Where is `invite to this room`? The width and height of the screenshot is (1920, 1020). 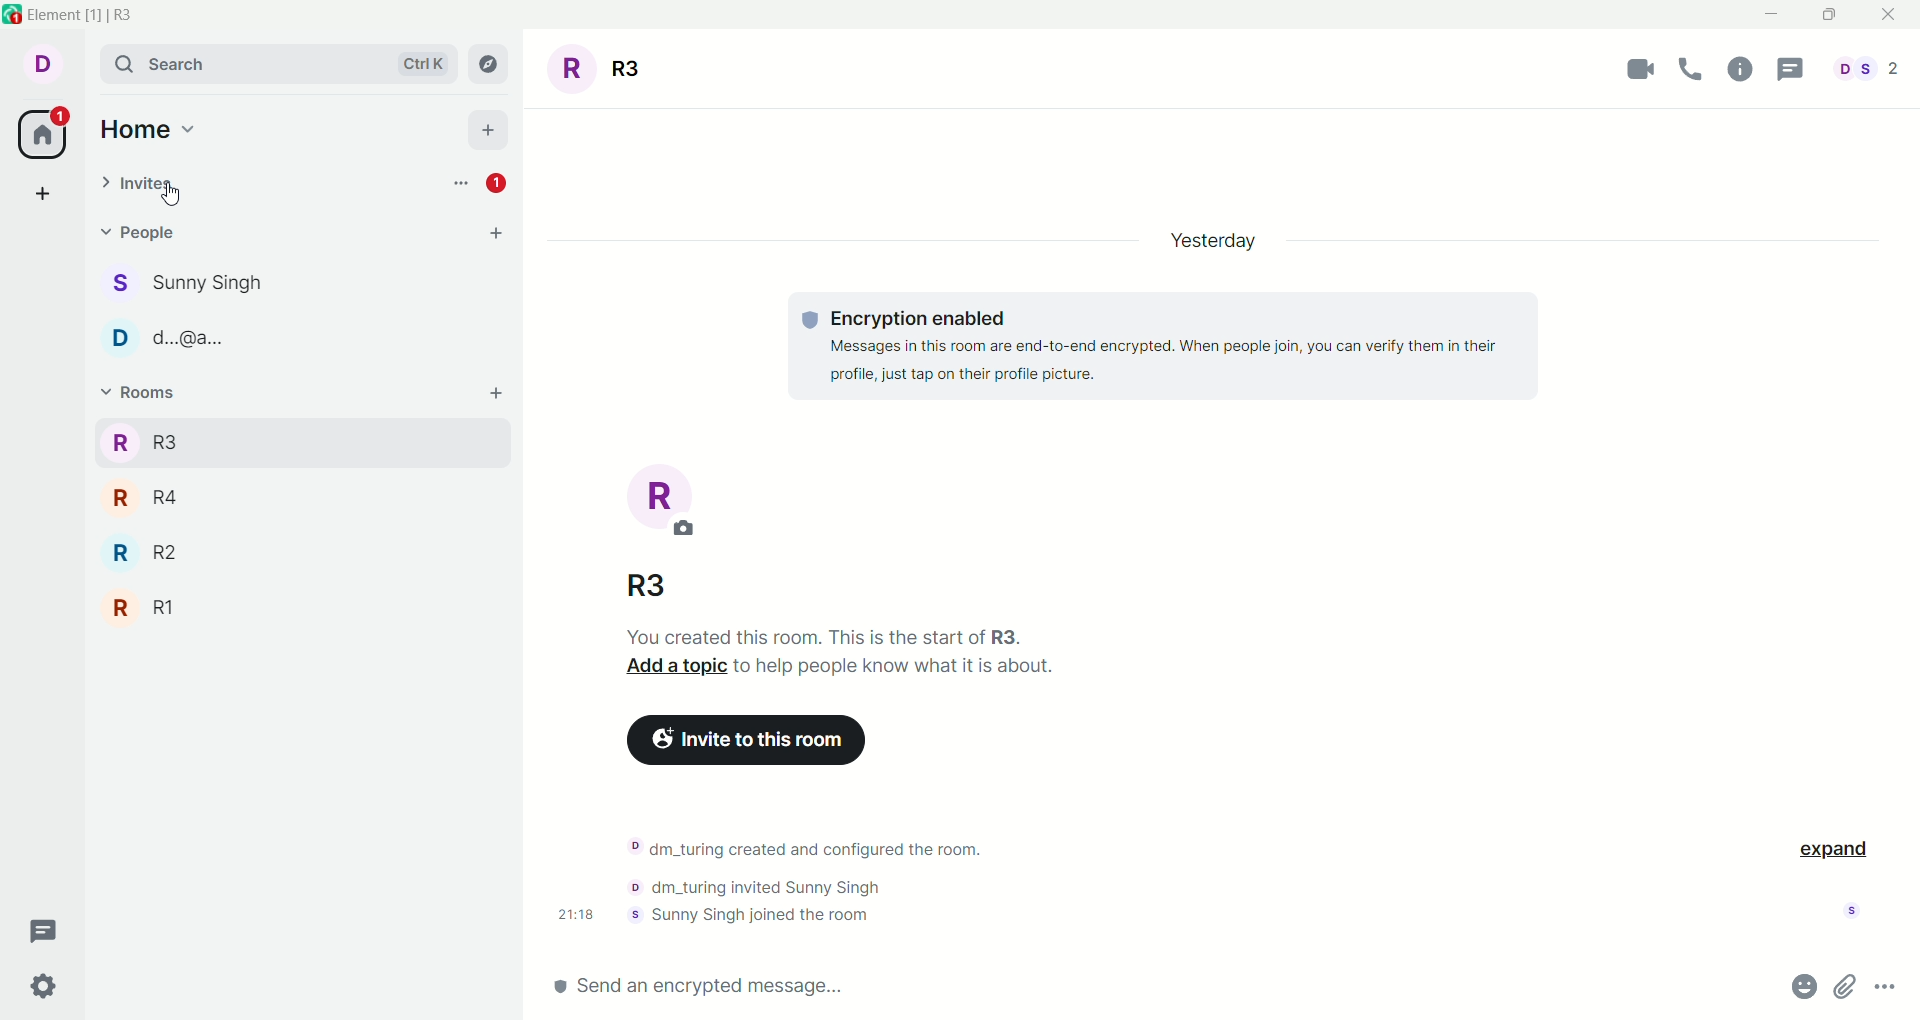 invite to this room is located at coordinates (746, 740).